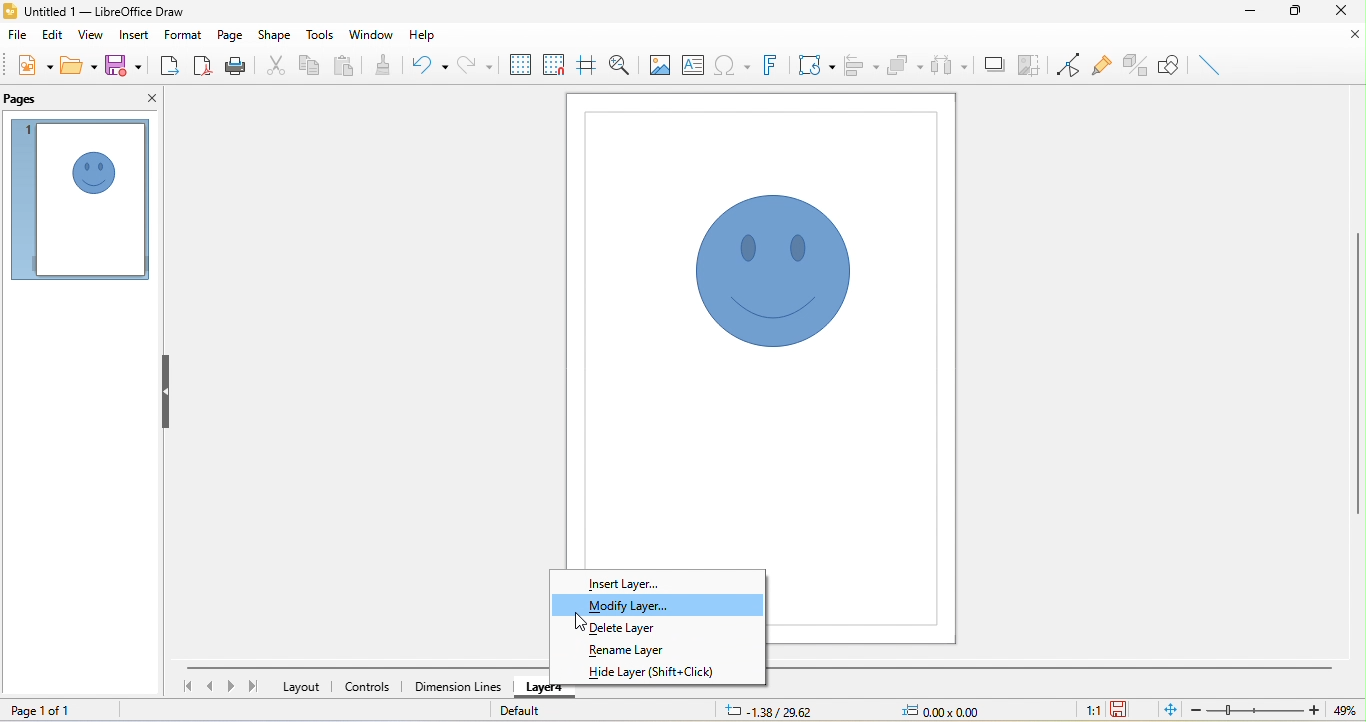 This screenshot has height=722, width=1366. Describe the element at coordinates (629, 628) in the screenshot. I see `delete layer` at that location.